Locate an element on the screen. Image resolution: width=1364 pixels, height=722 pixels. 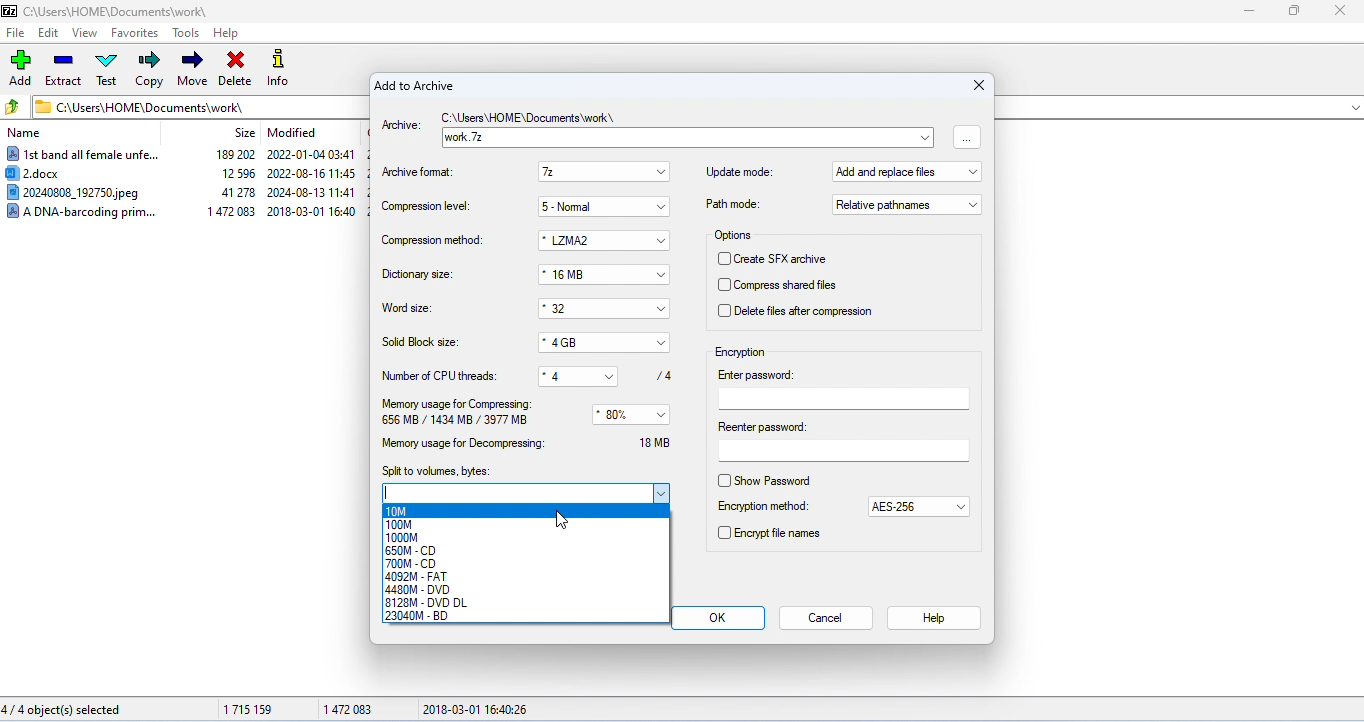
favorites is located at coordinates (136, 32).